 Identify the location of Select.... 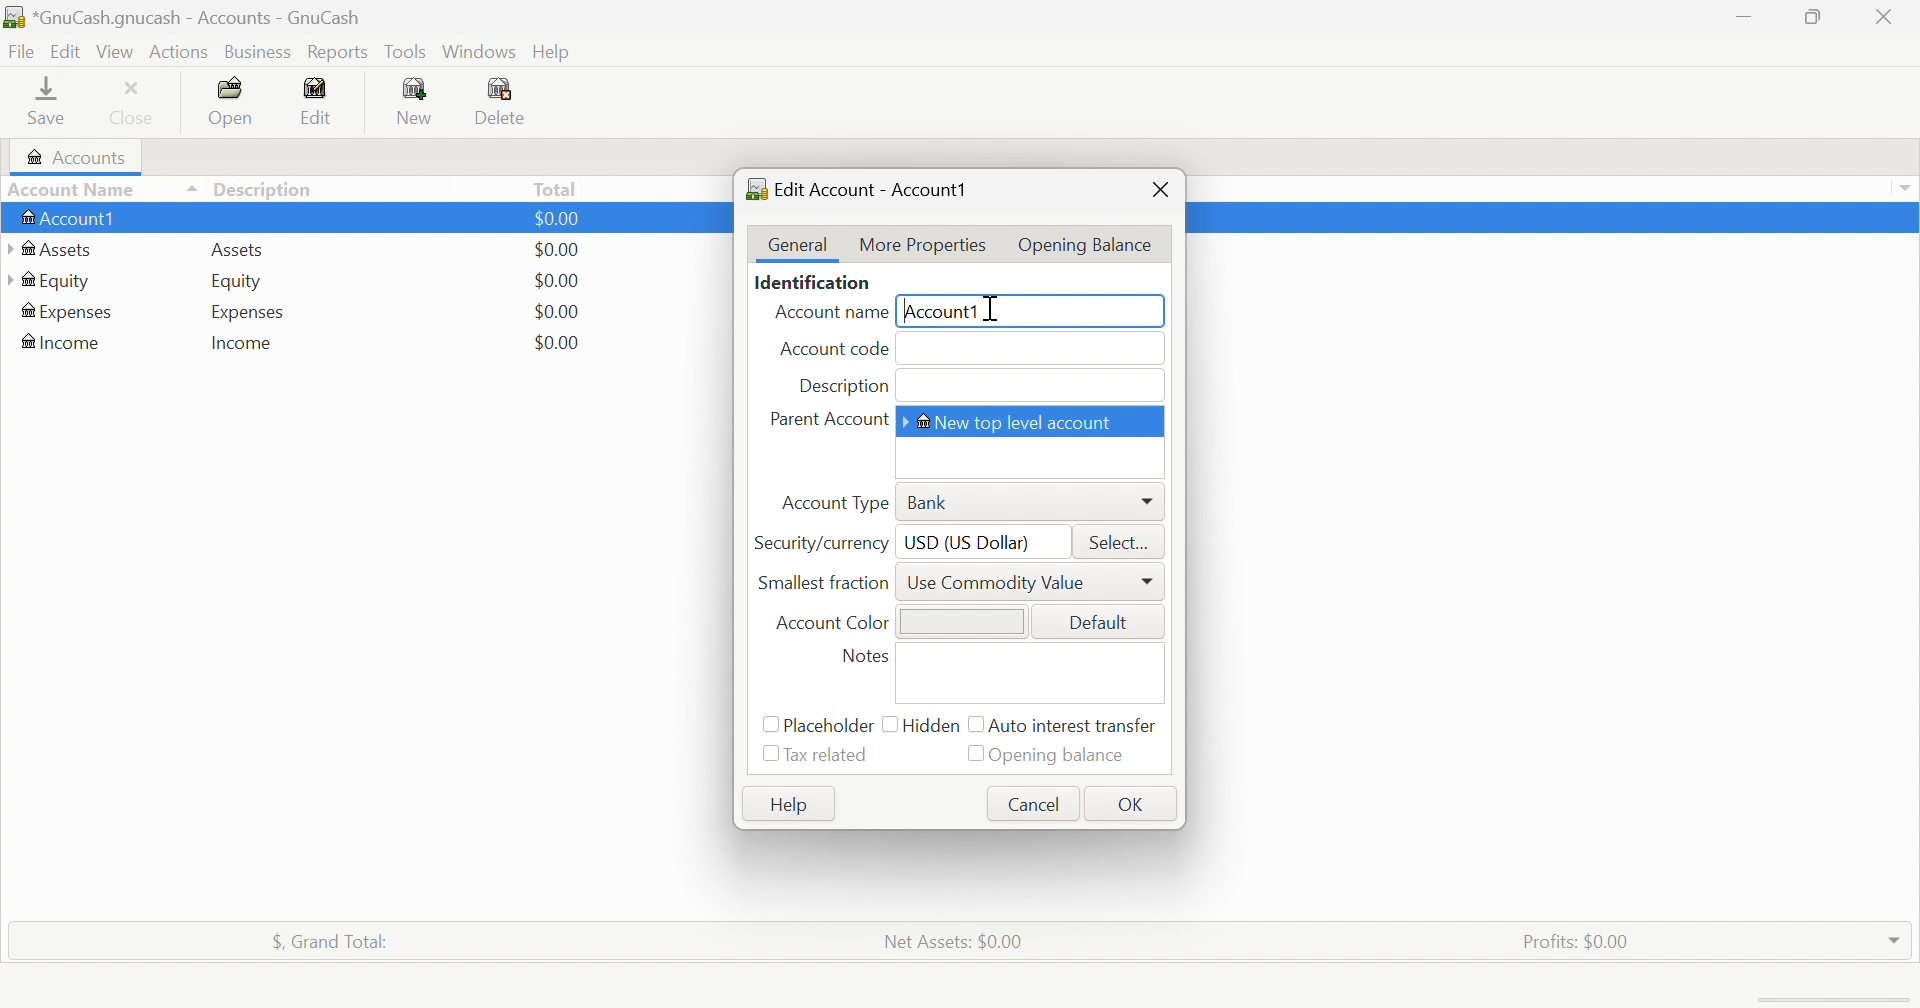
(1121, 544).